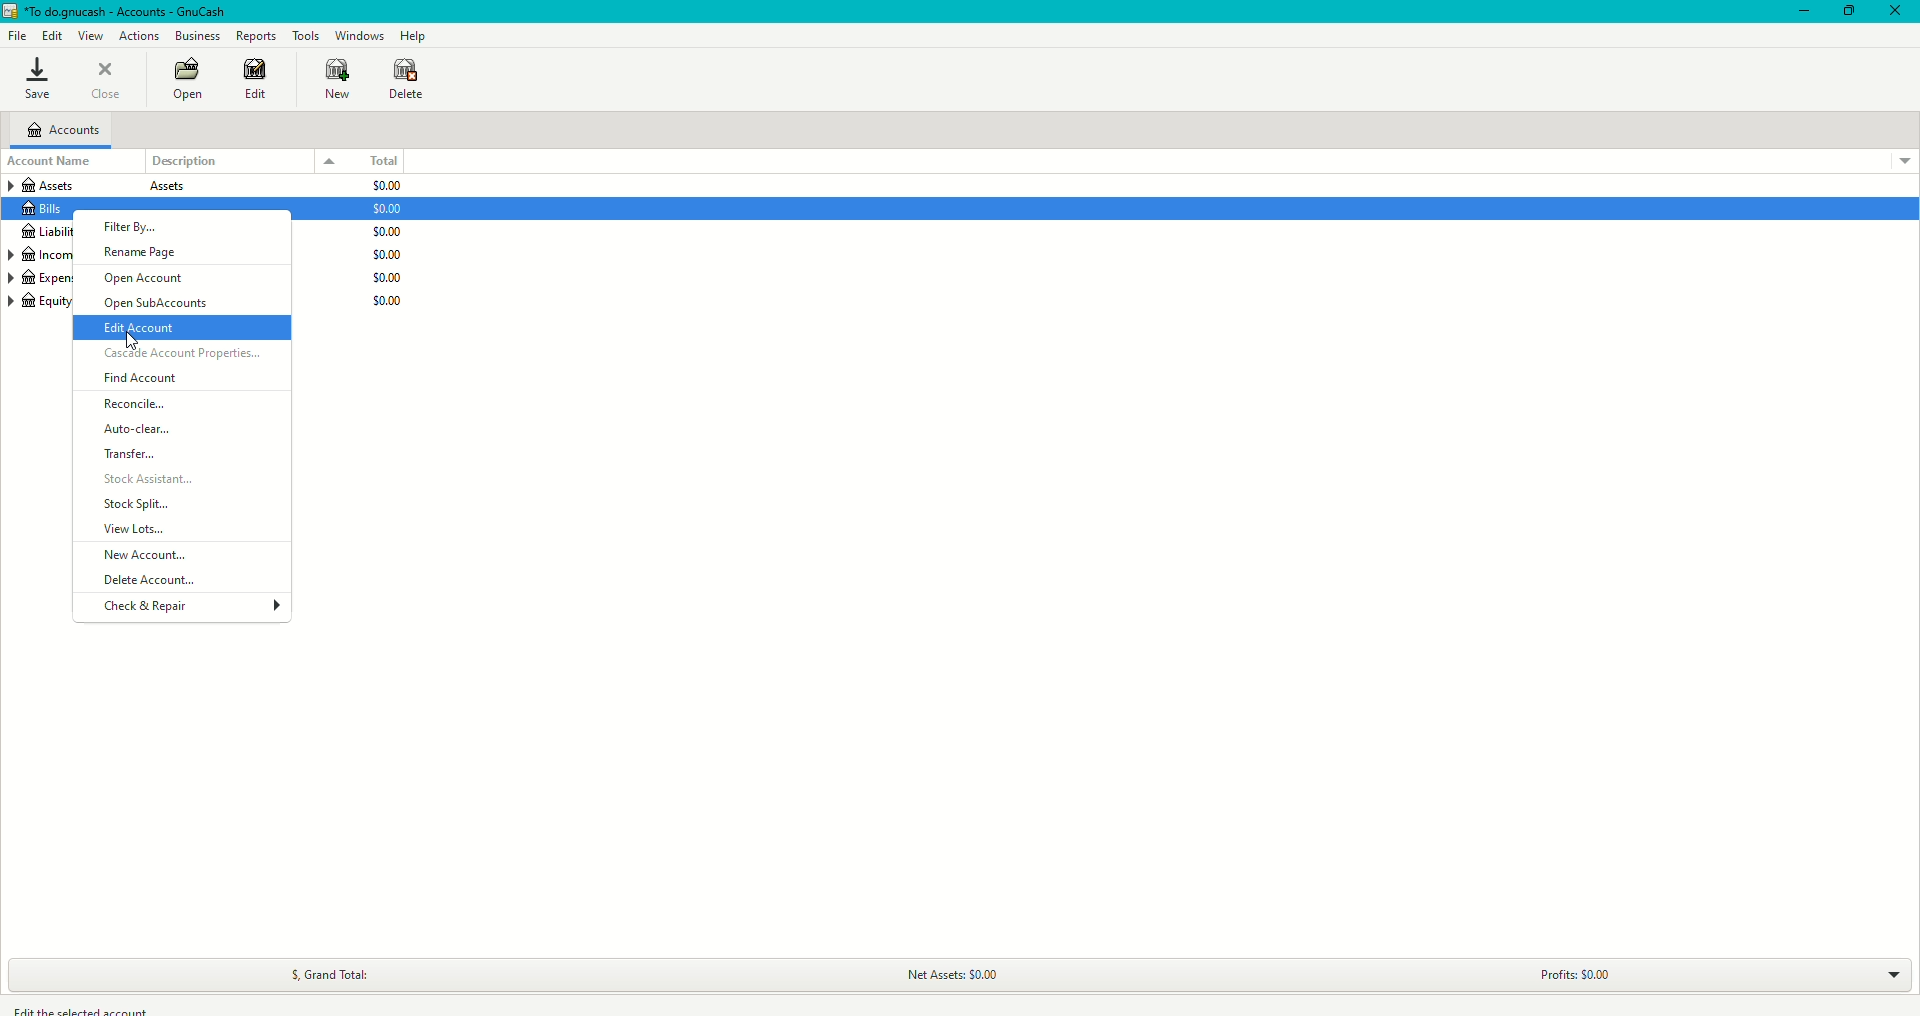 This screenshot has height=1016, width=1920. Describe the element at coordinates (107, 79) in the screenshot. I see `Close` at that location.